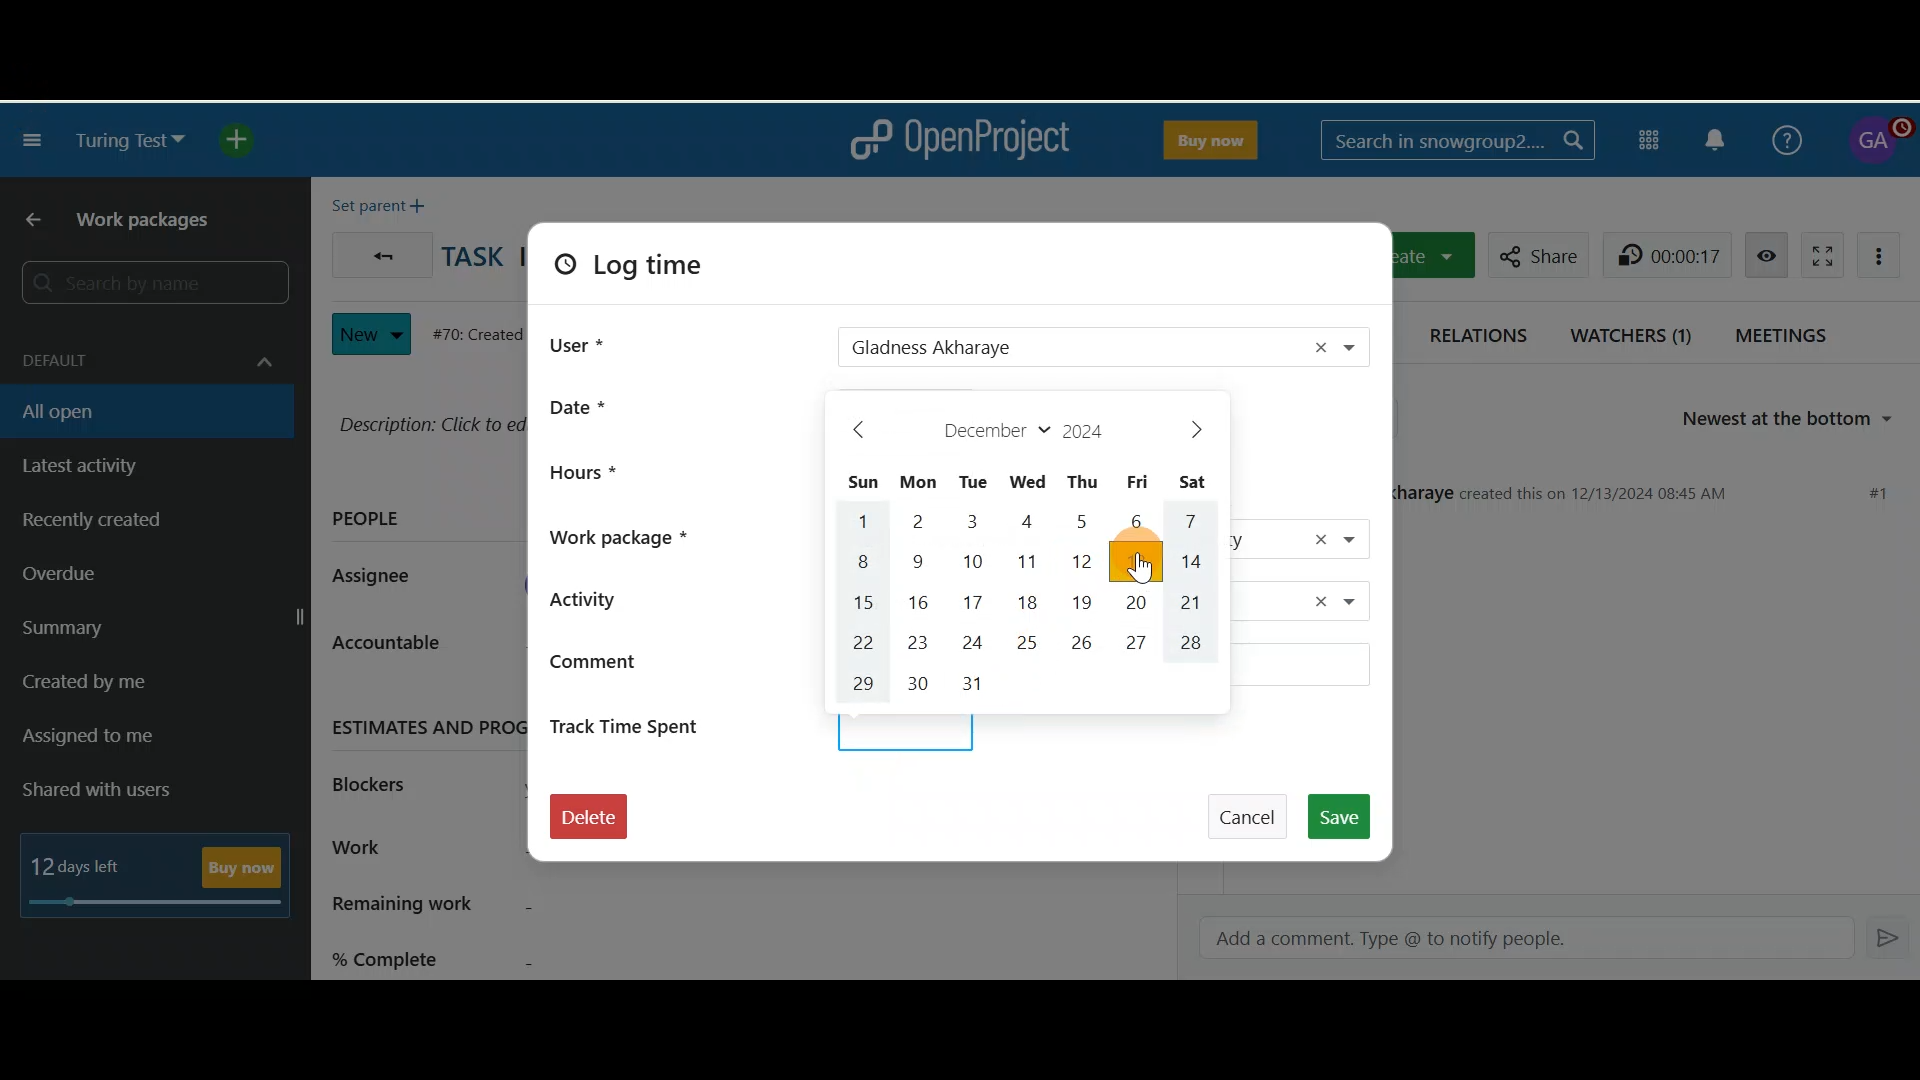 The width and height of the screenshot is (1920, 1080). What do you see at coordinates (1361, 604) in the screenshot?
I see `Activity dropdown` at bounding box center [1361, 604].